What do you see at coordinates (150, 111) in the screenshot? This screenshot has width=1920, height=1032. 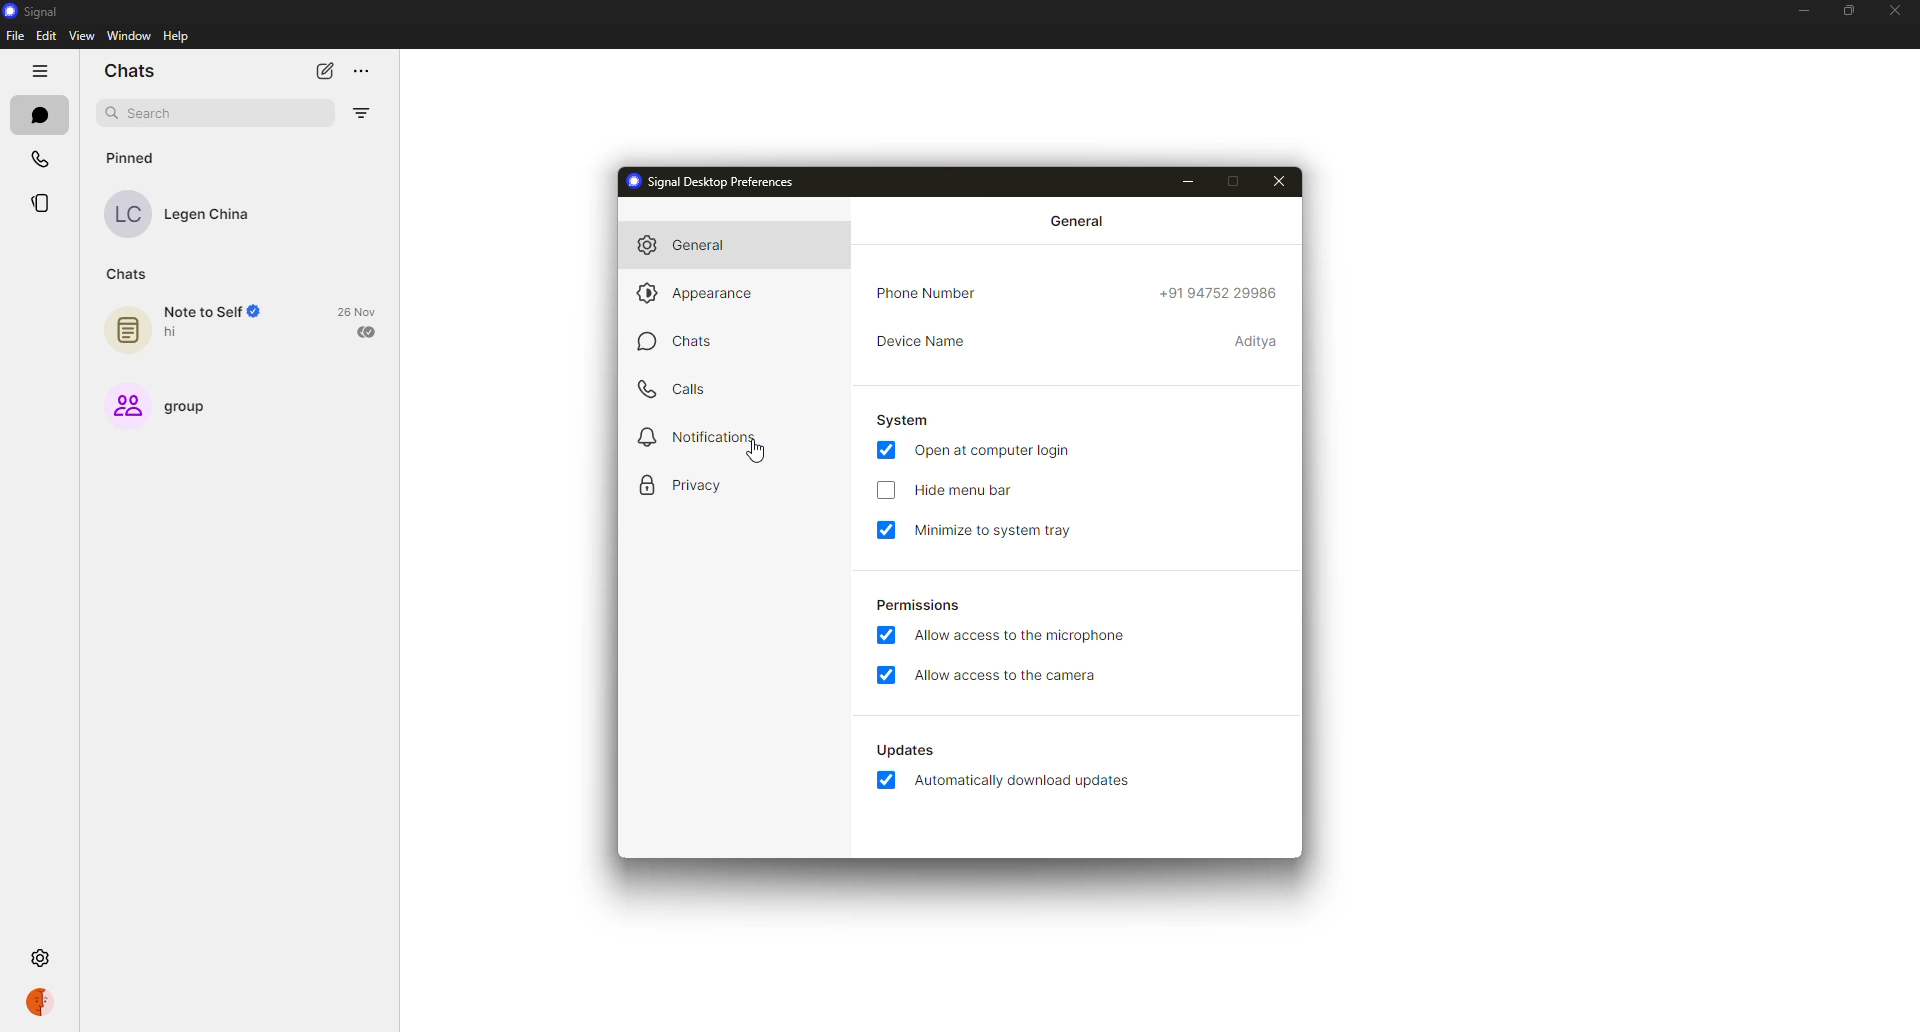 I see `search` at bounding box center [150, 111].